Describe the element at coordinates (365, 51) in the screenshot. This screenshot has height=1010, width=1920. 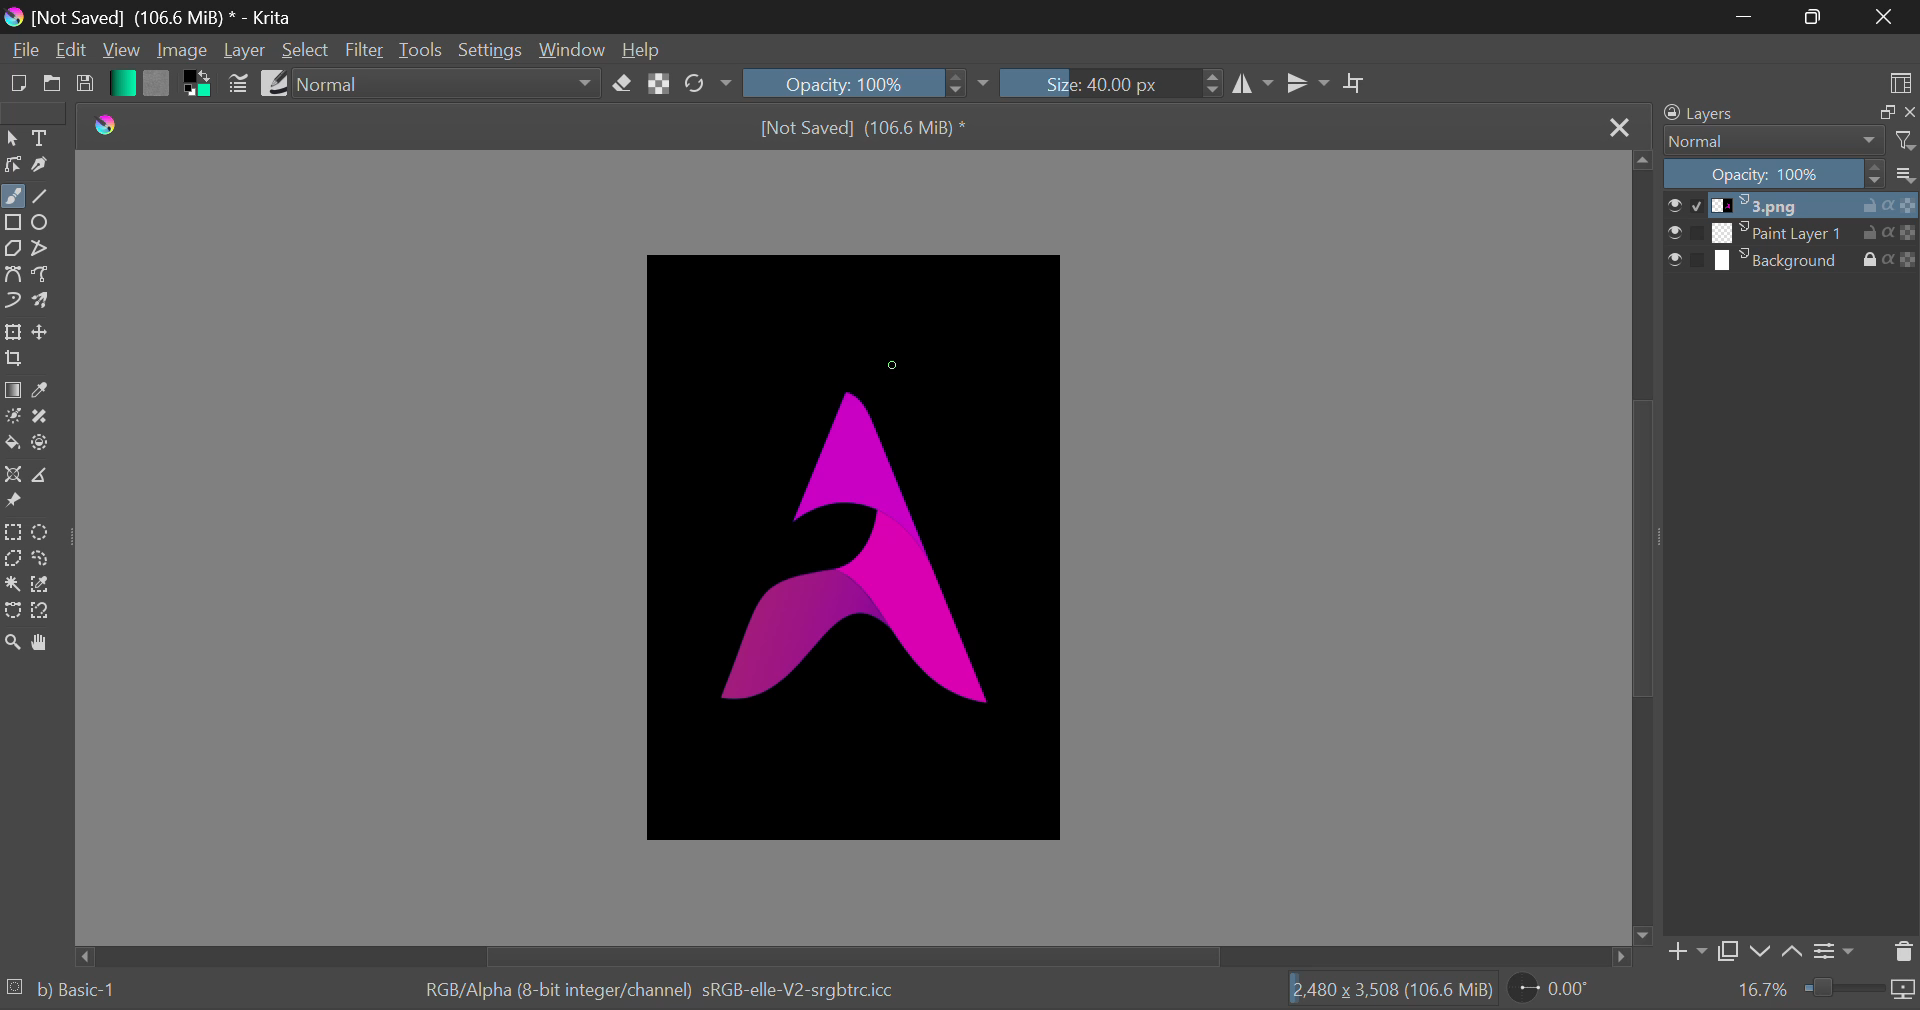
I see `Filter` at that location.